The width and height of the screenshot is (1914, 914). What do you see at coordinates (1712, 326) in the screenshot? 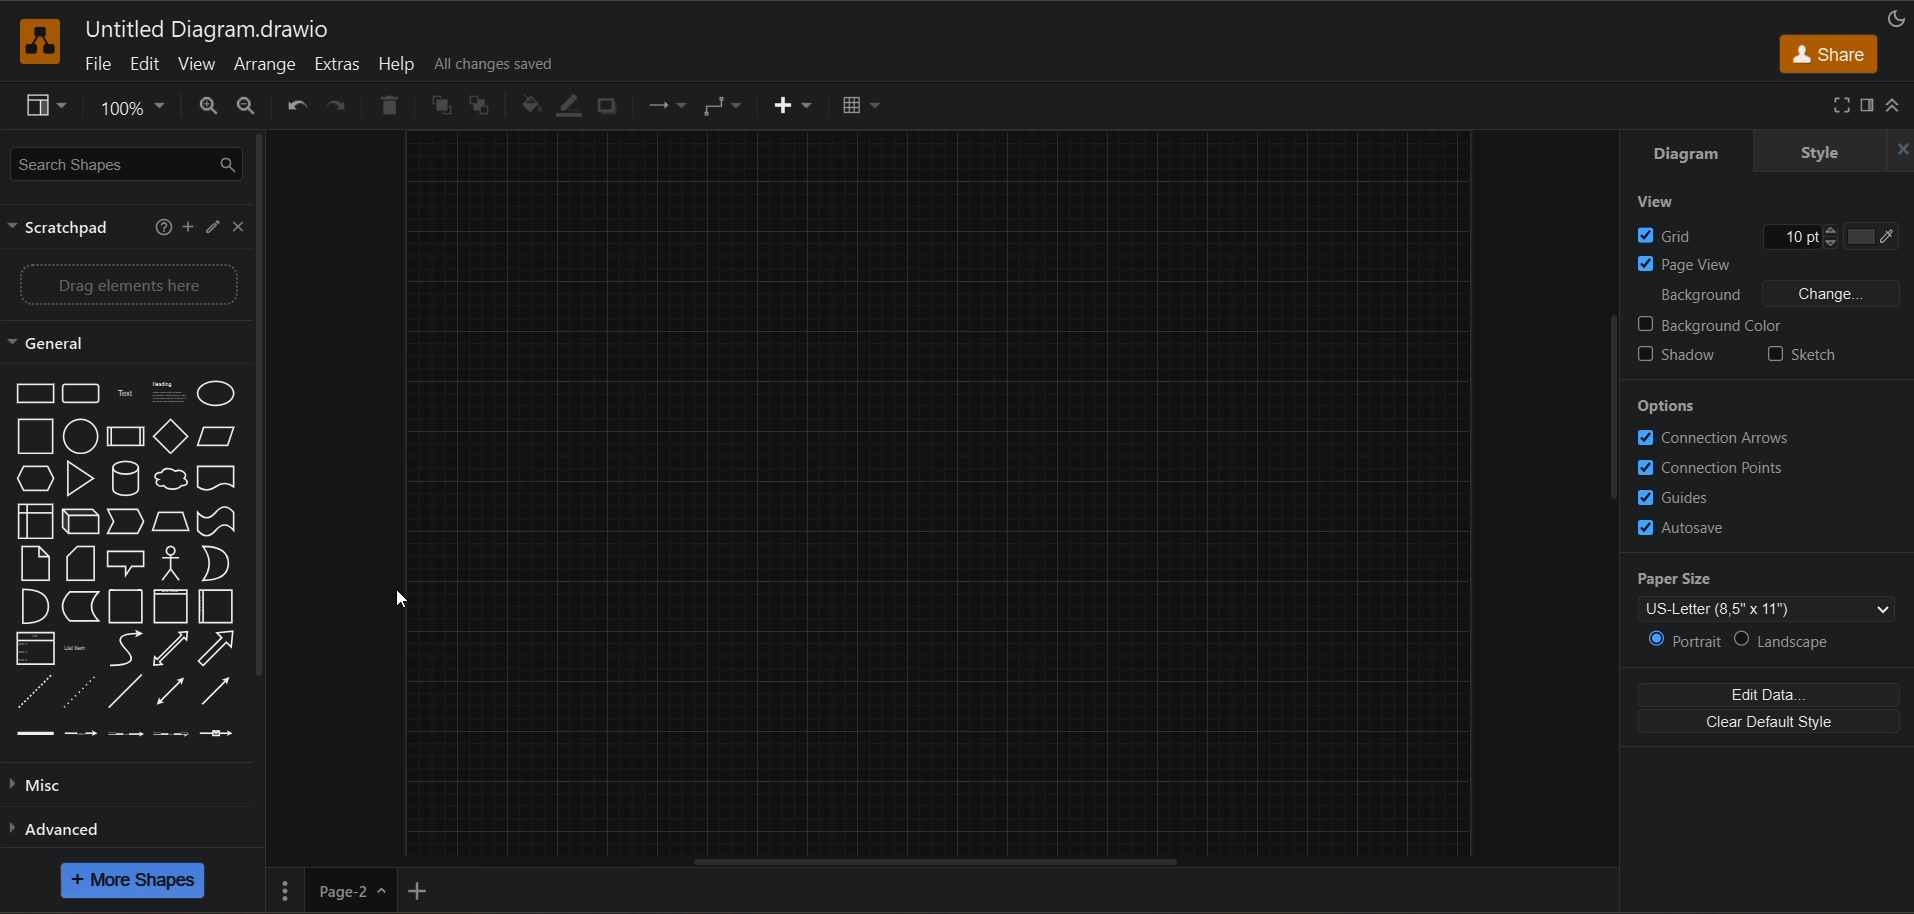
I see `background color` at bounding box center [1712, 326].